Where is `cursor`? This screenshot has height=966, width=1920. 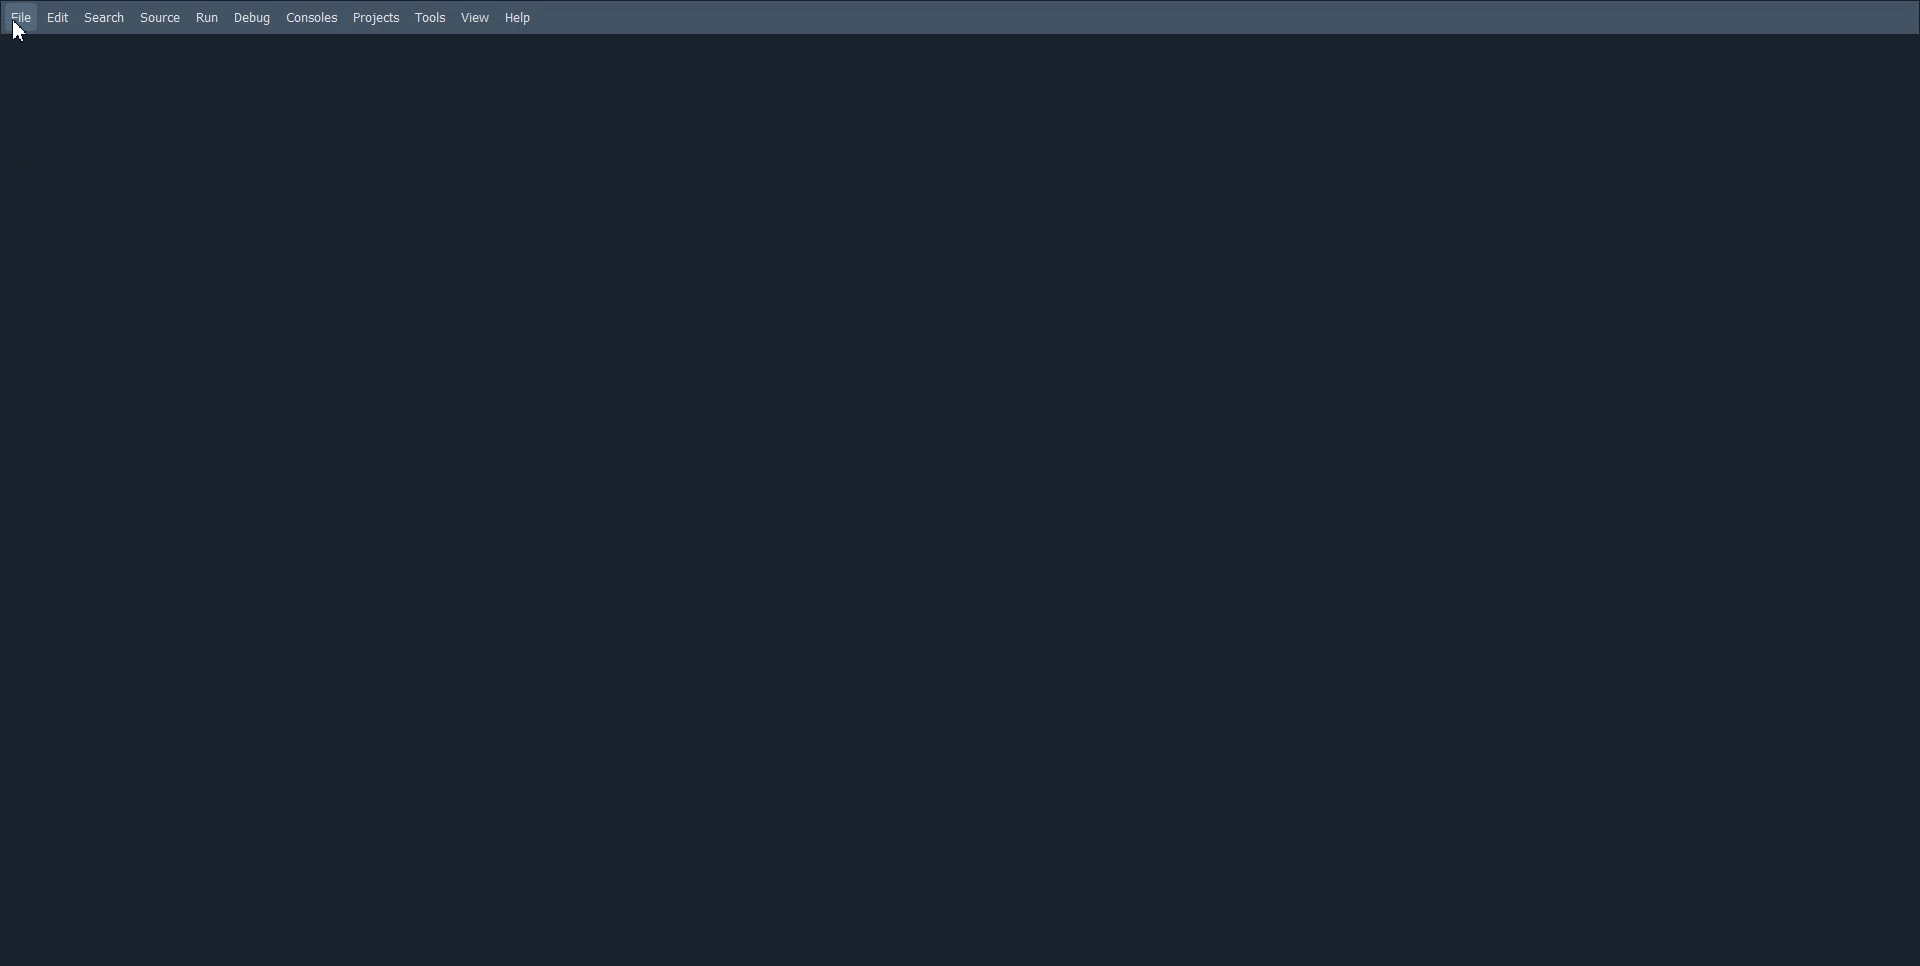 cursor is located at coordinates (17, 30).